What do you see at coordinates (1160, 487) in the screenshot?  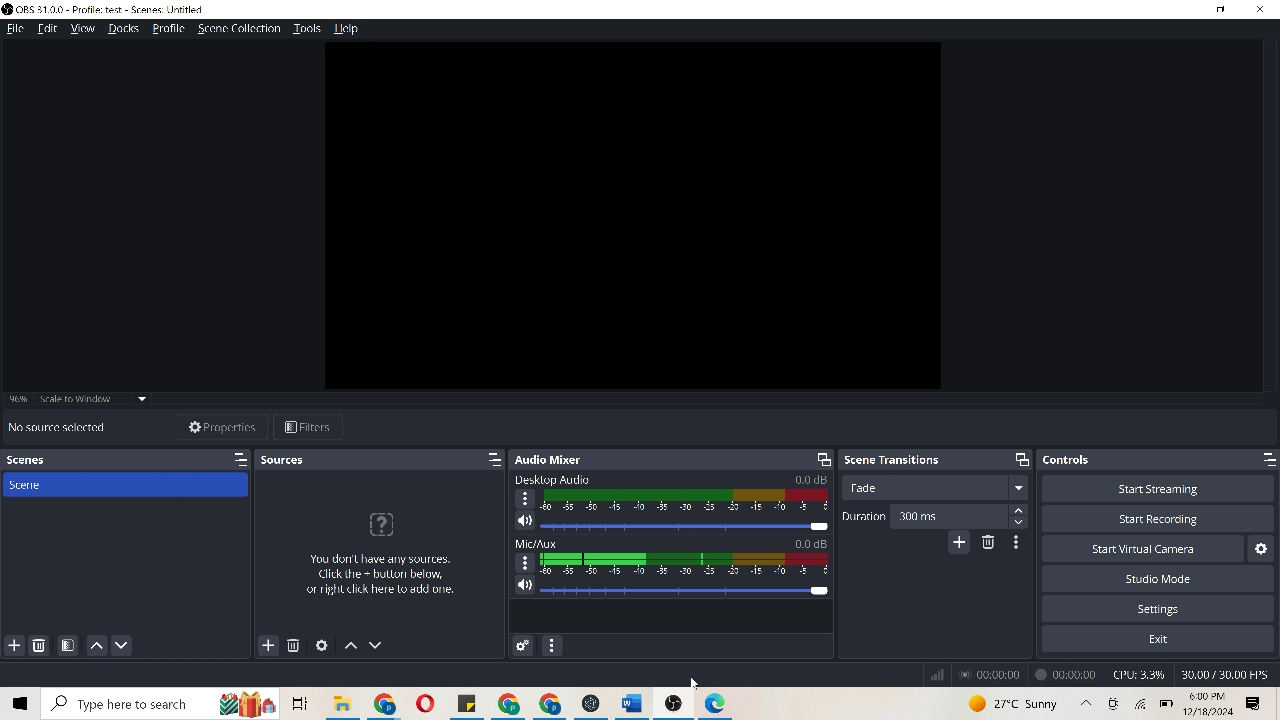 I see `start streaming` at bounding box center [1160, 487].